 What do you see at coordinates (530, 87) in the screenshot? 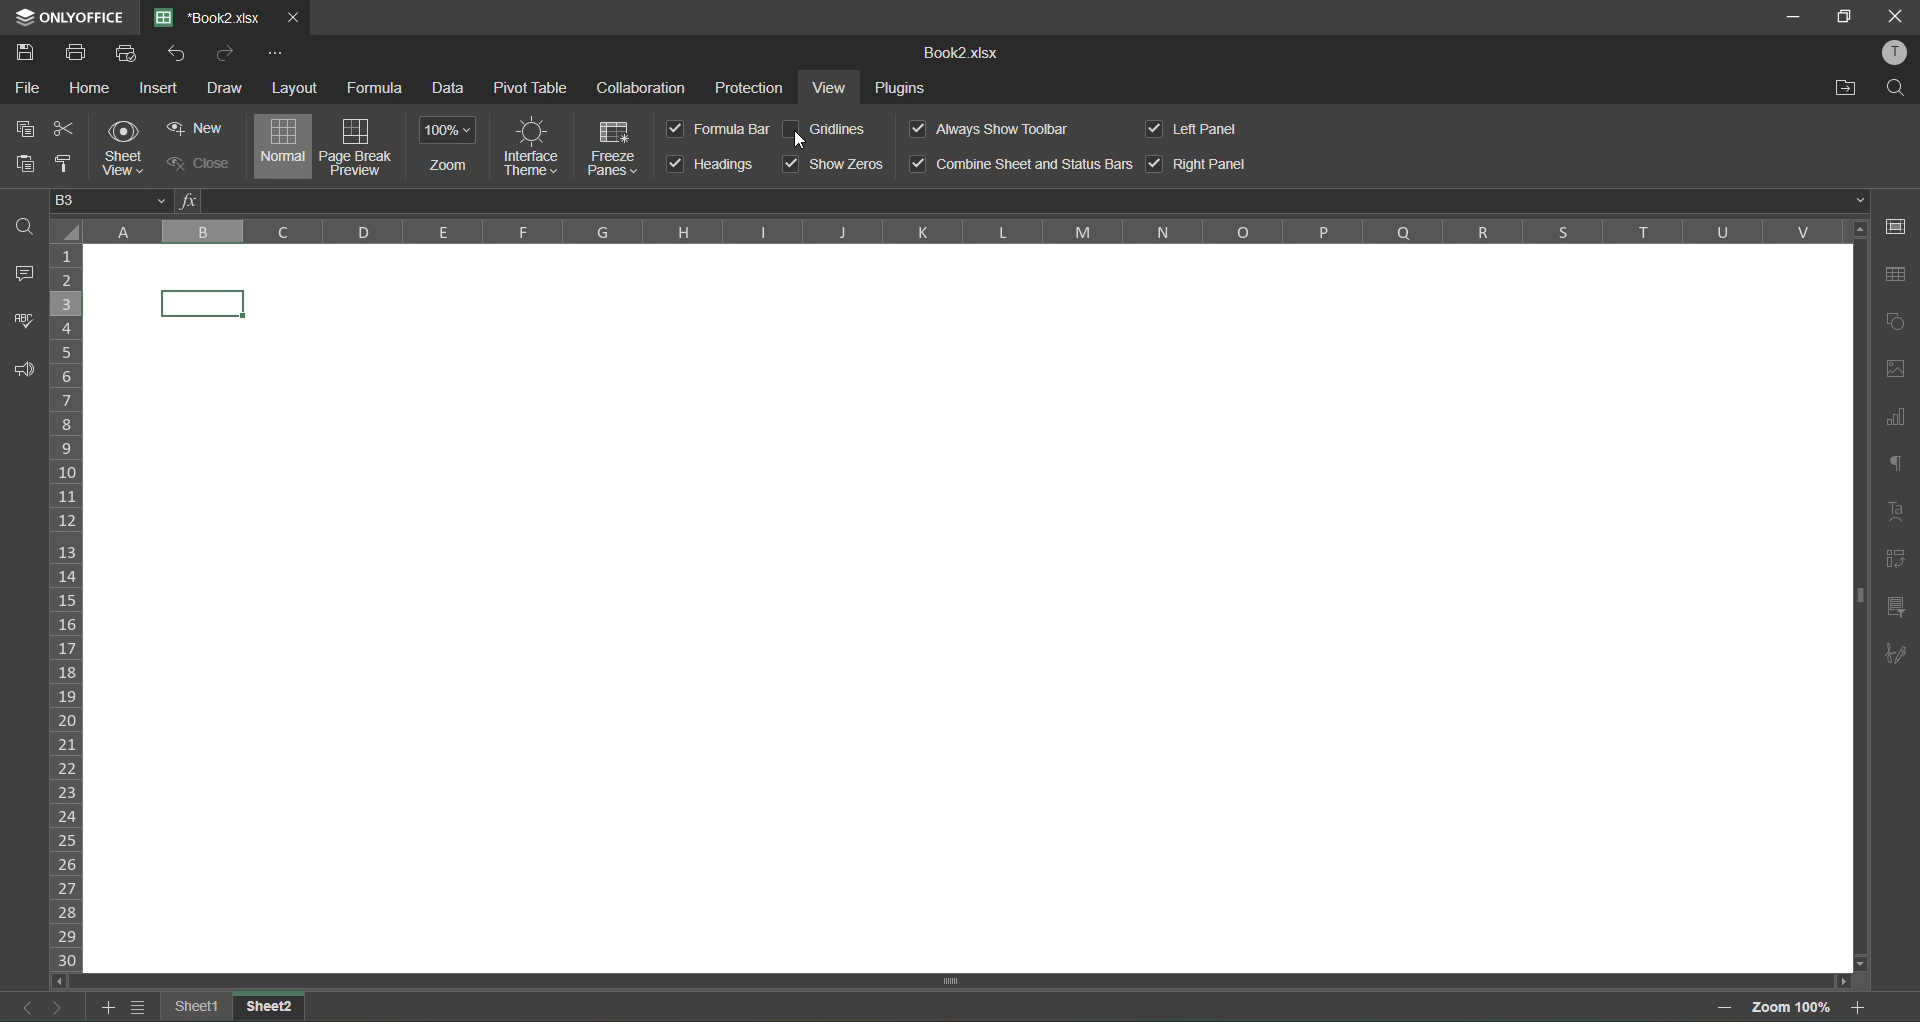
I see `pivot table` at bounding box center [530, 87].